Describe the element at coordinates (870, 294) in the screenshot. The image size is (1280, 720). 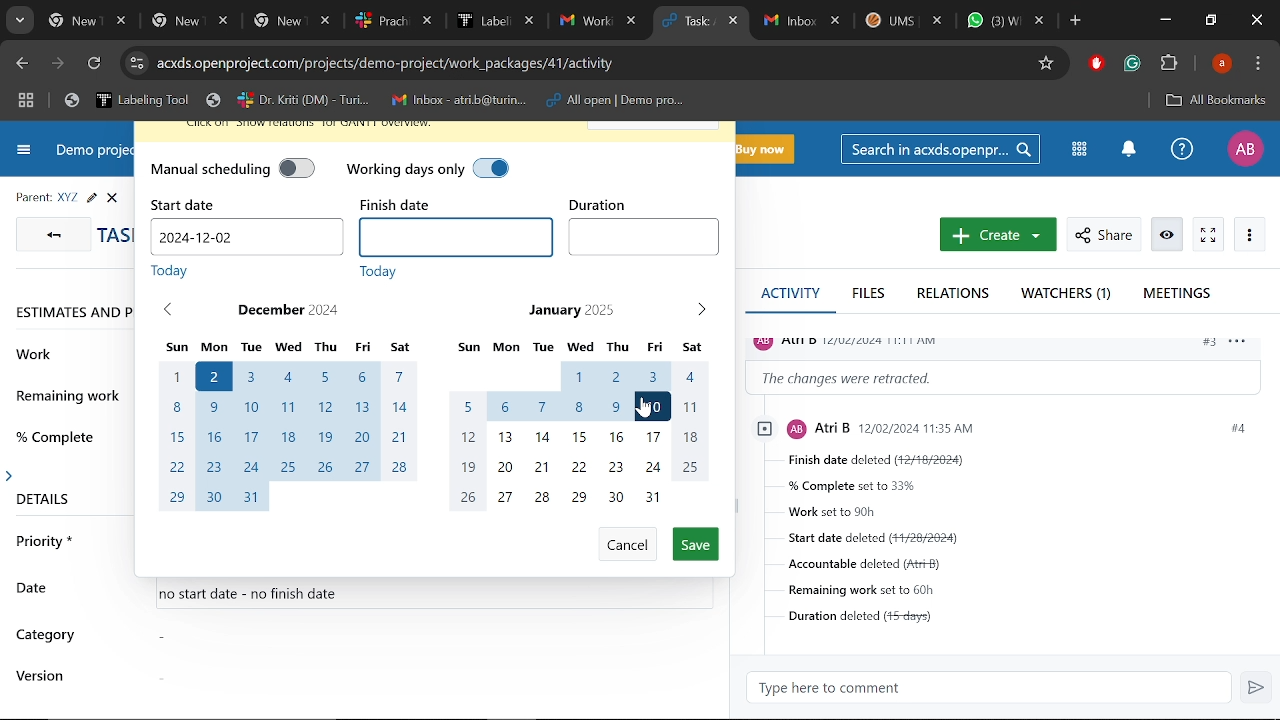
I see `Files` at that location.